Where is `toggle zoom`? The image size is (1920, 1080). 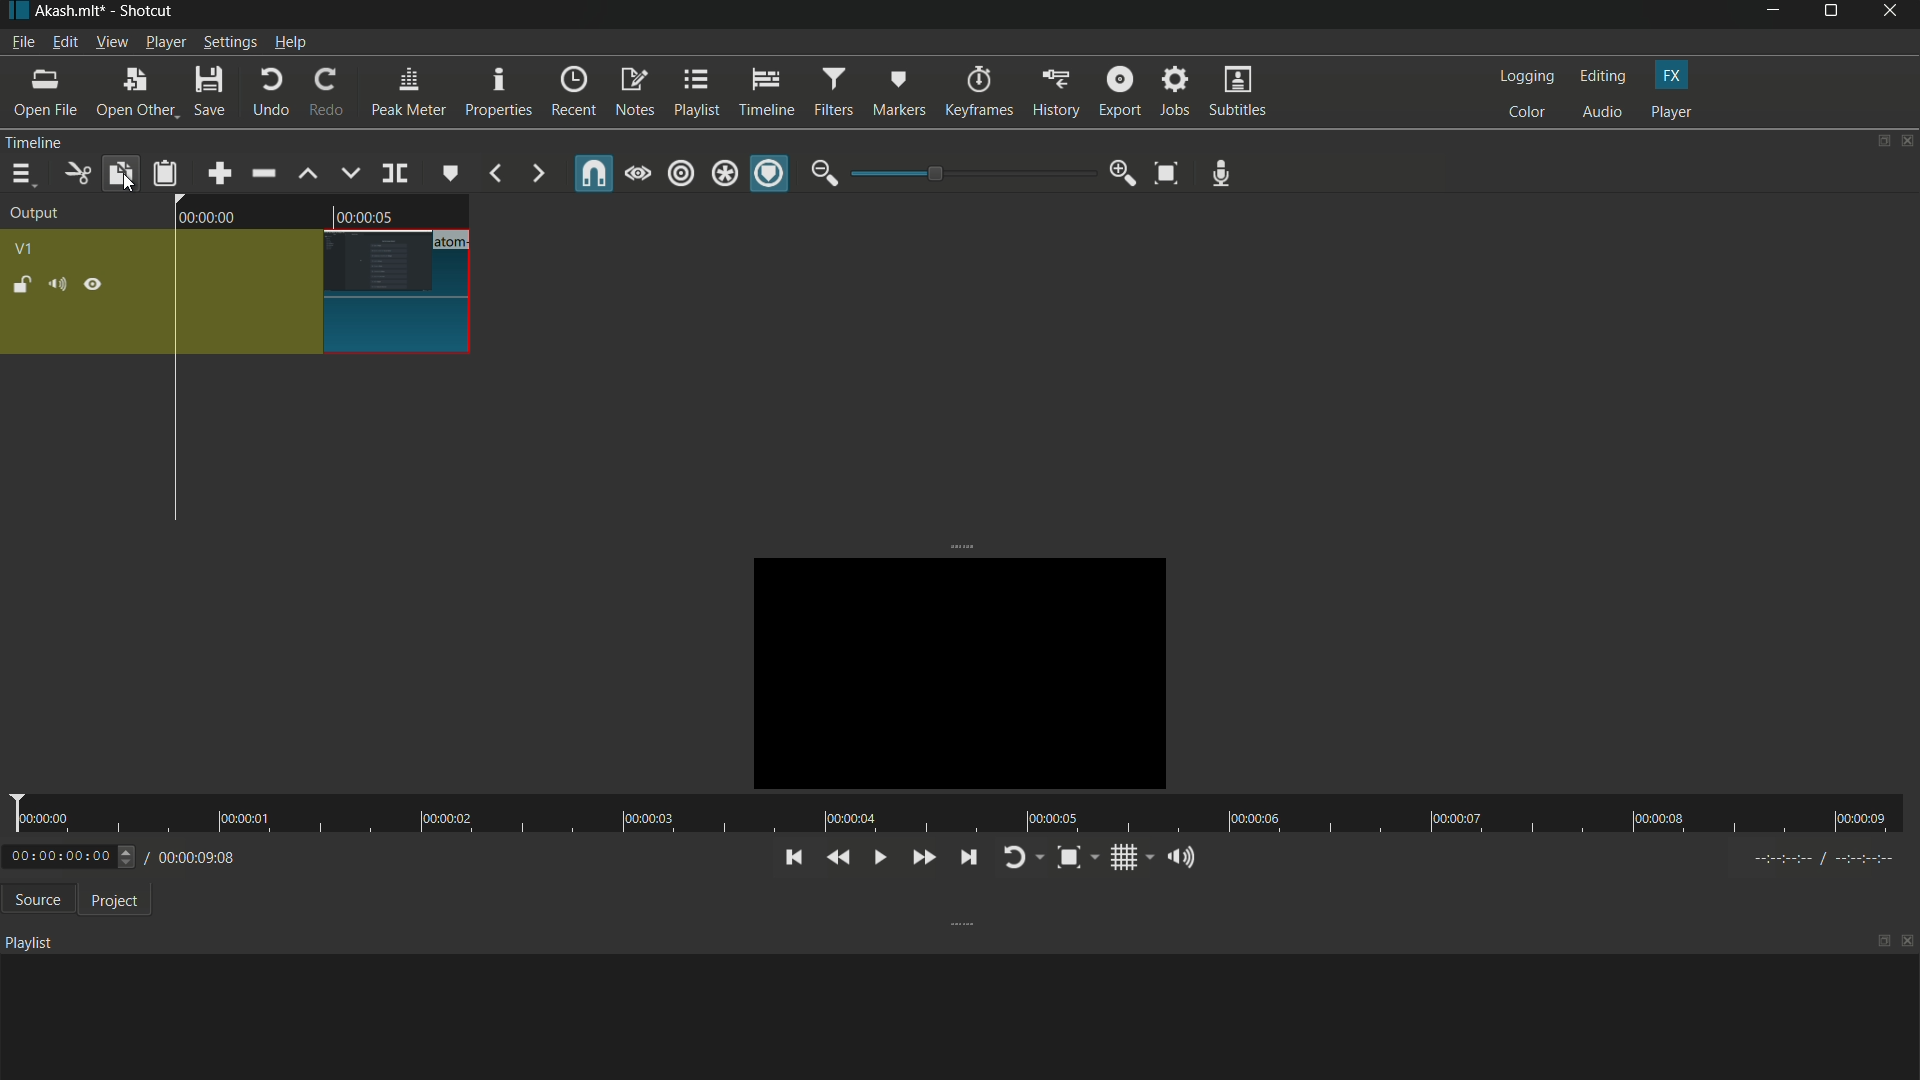
toggle zoom is located at coordinates (1076, 857).